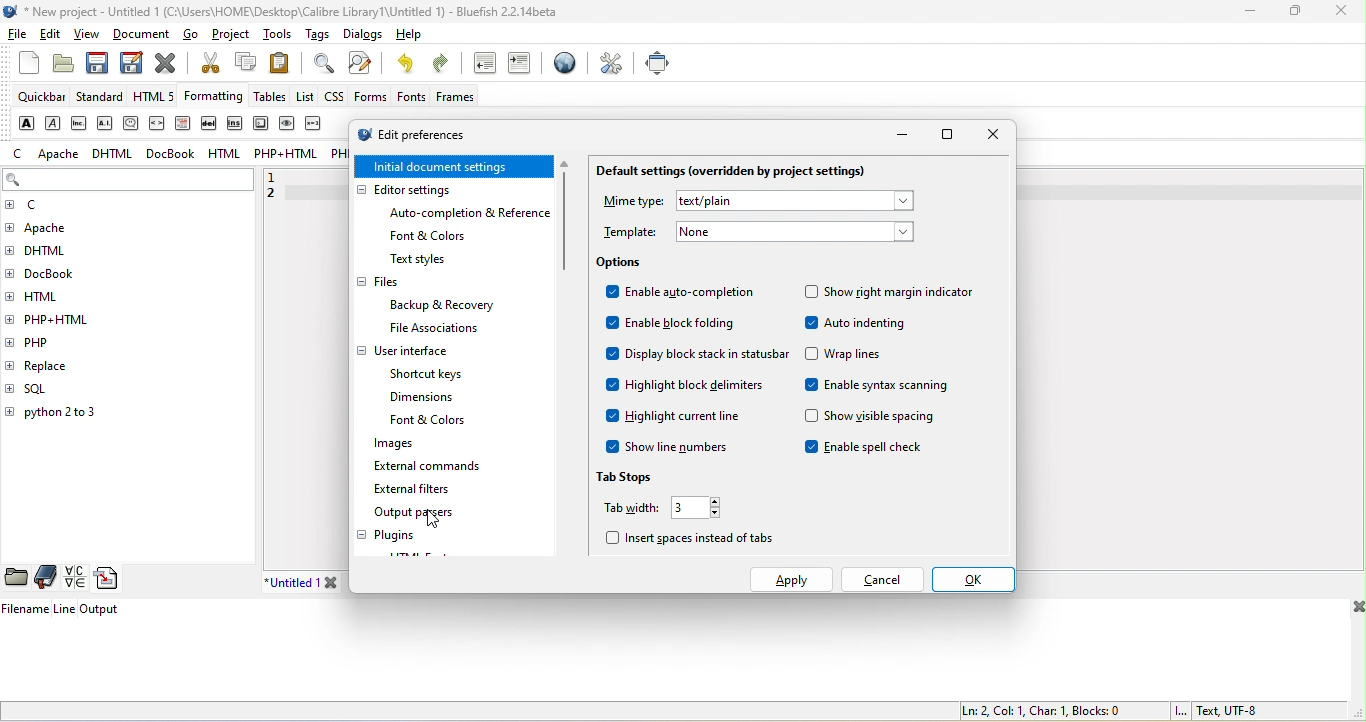  Describe the element at coordinates (49, 341) in the screenshot. I see `php` at that location.